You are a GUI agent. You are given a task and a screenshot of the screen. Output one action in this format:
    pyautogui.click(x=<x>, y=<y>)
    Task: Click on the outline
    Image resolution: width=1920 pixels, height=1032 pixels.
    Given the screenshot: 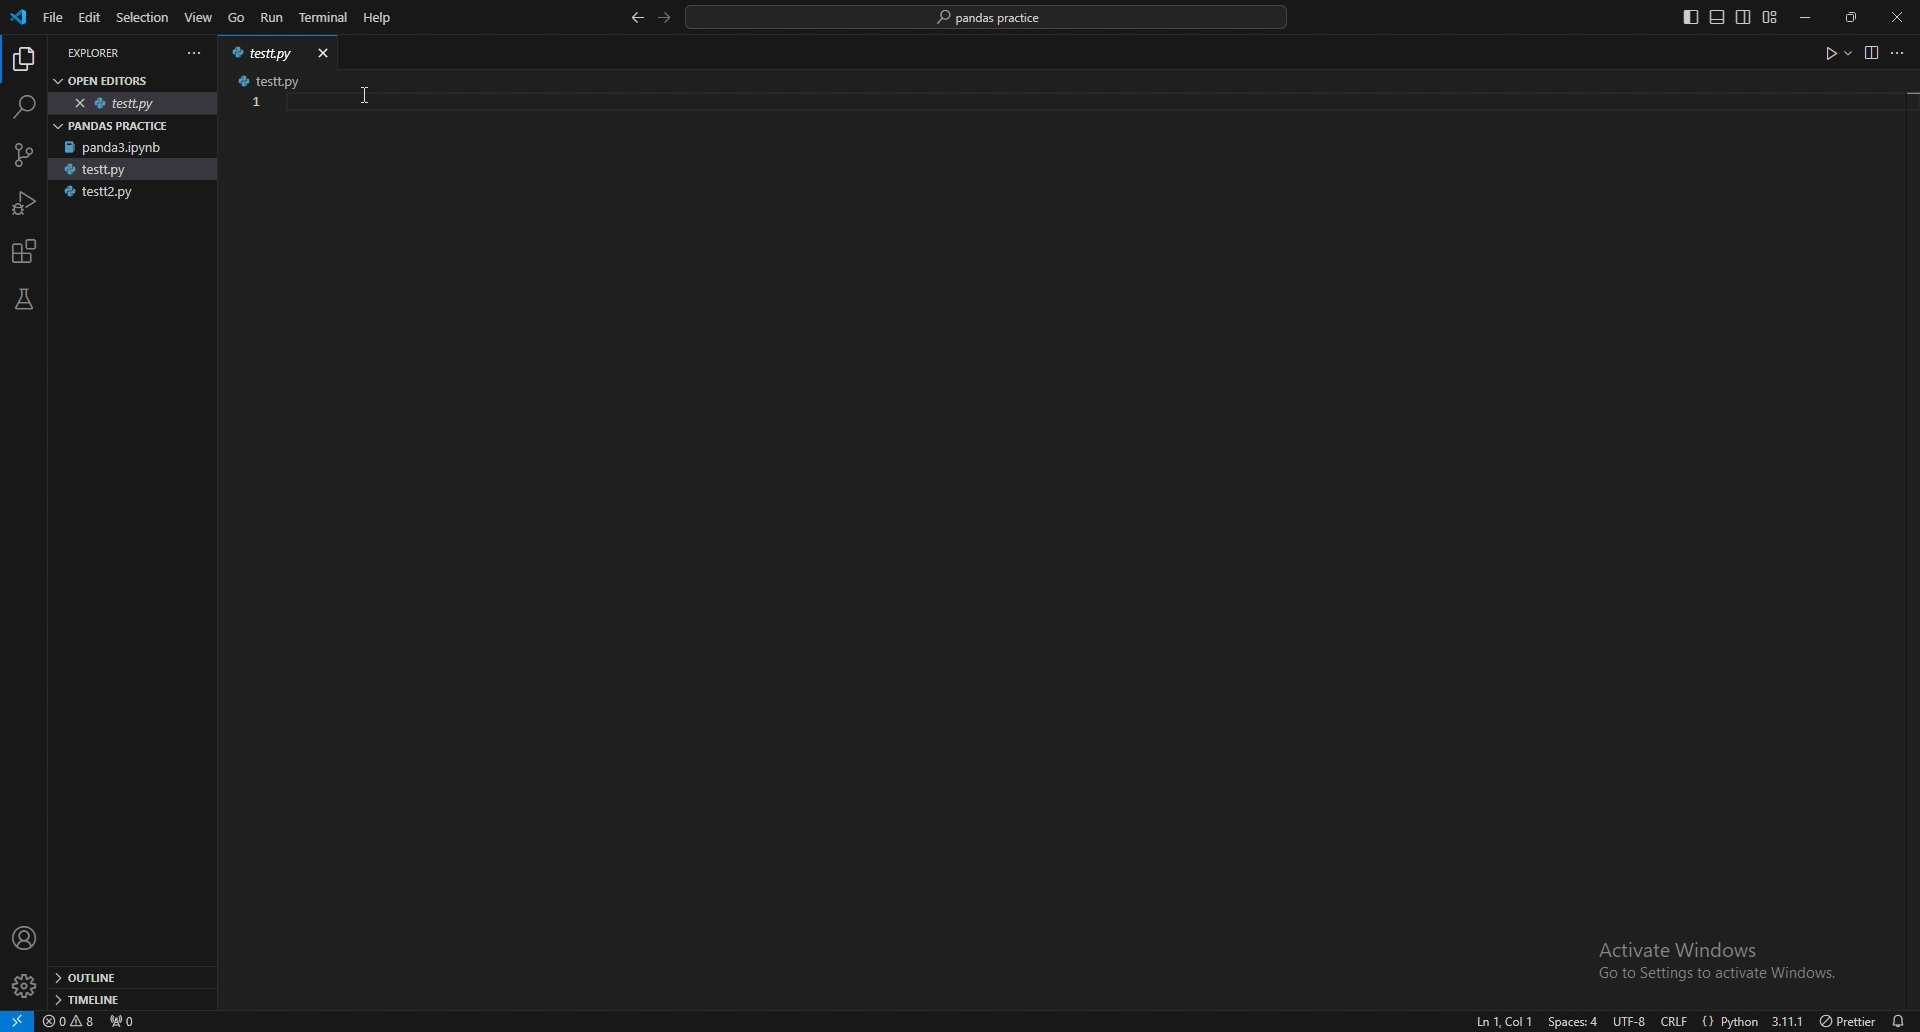 What is the action you would take?
    pyautogui.click(x=128, y=978)
    